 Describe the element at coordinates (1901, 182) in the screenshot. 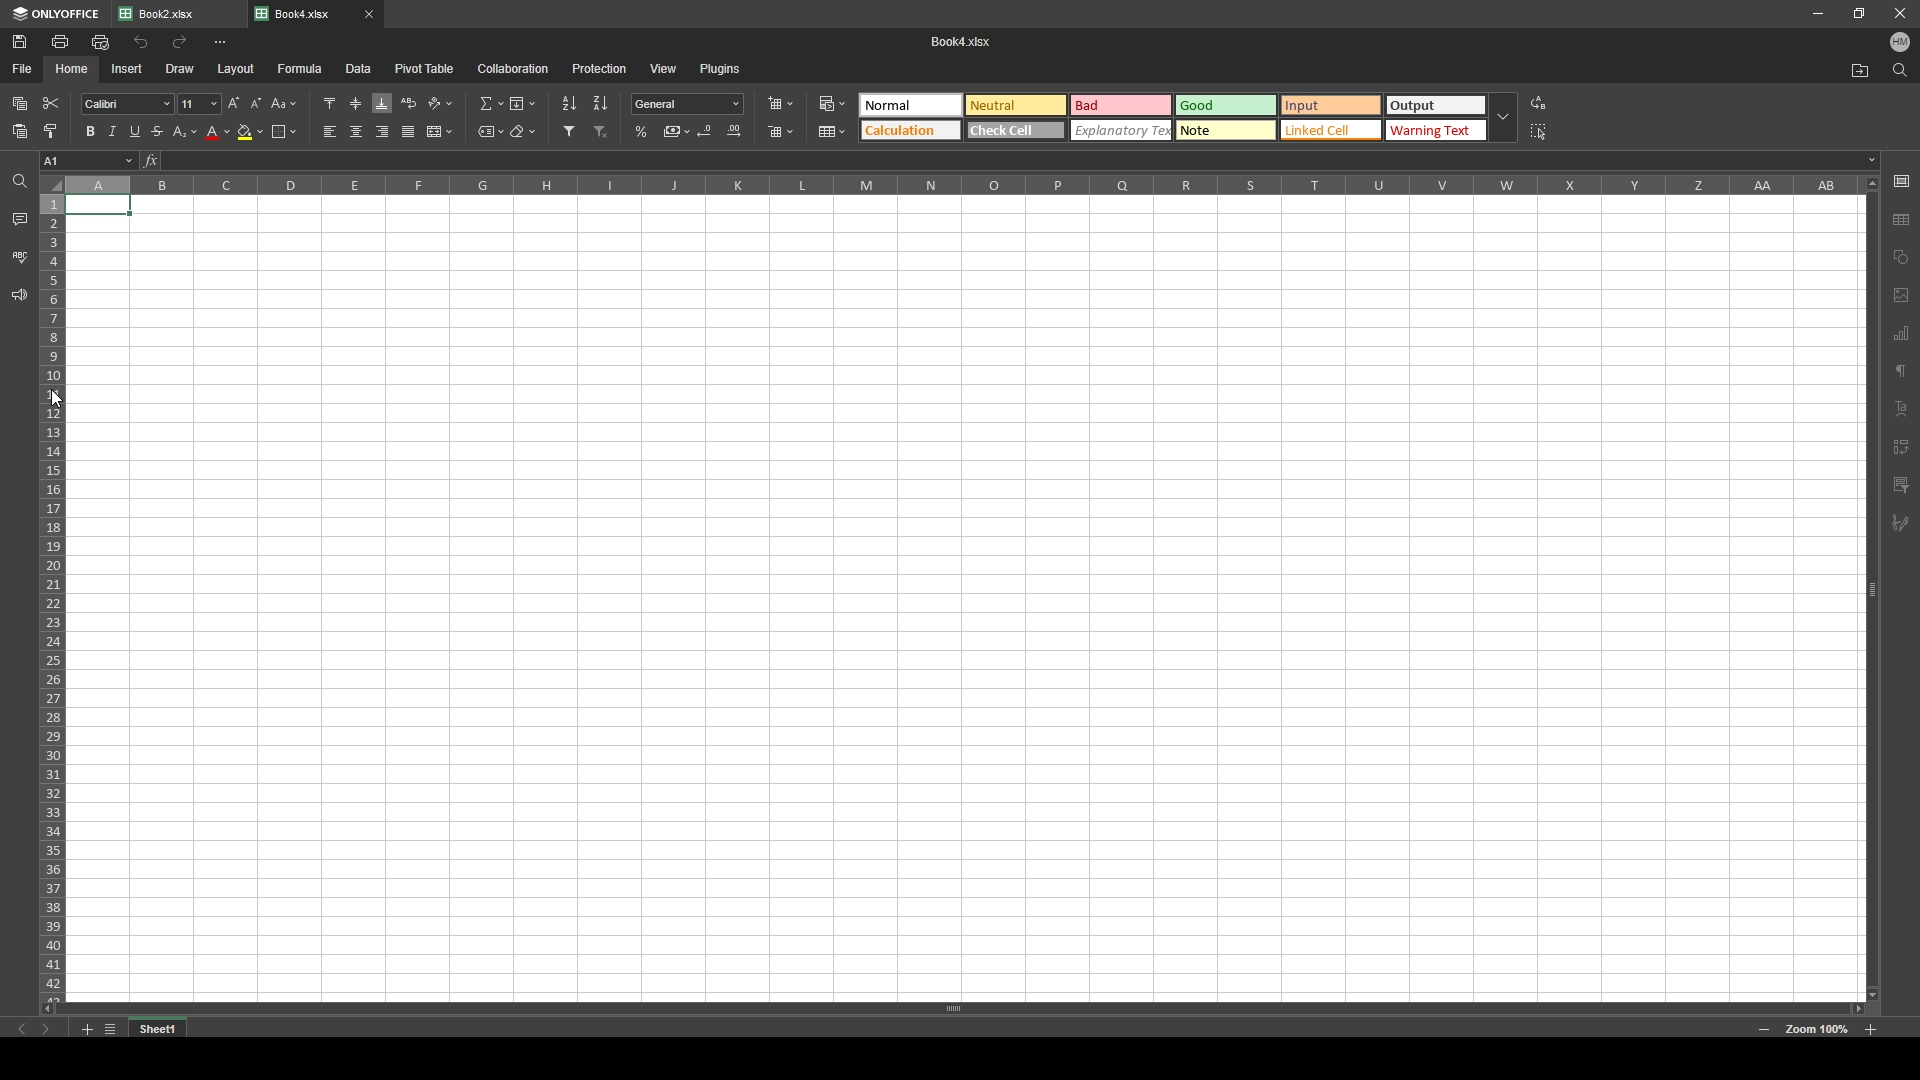

I see `cell settings` at that location.